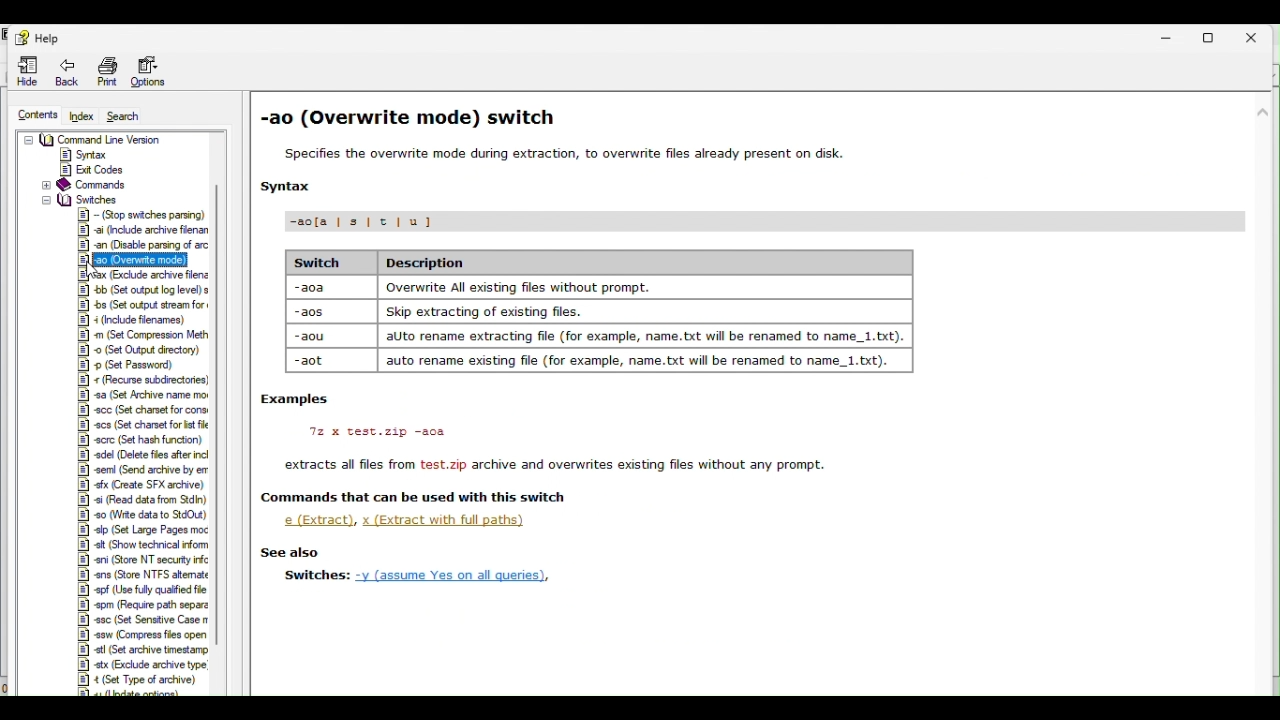  I want to click on [8] +i (Read data from Stdin), so click(140, 498).